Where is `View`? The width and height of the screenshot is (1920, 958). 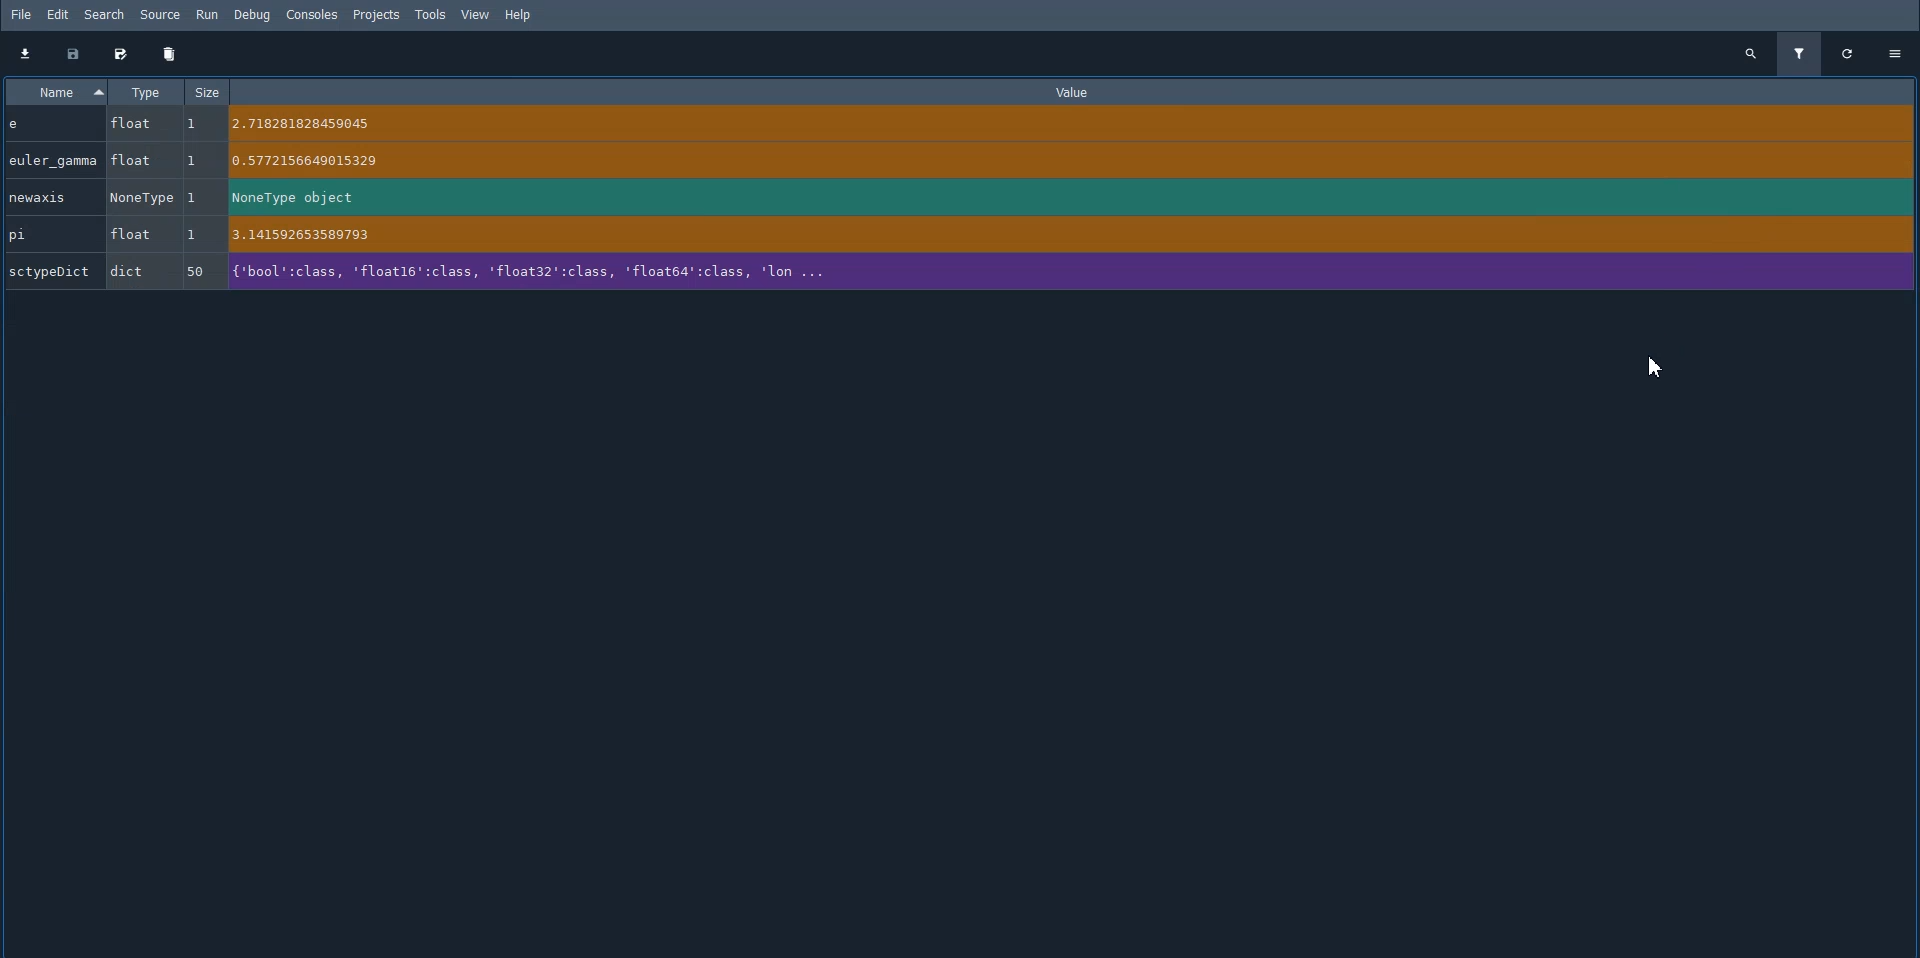 View is located at coordinates (475, 14).